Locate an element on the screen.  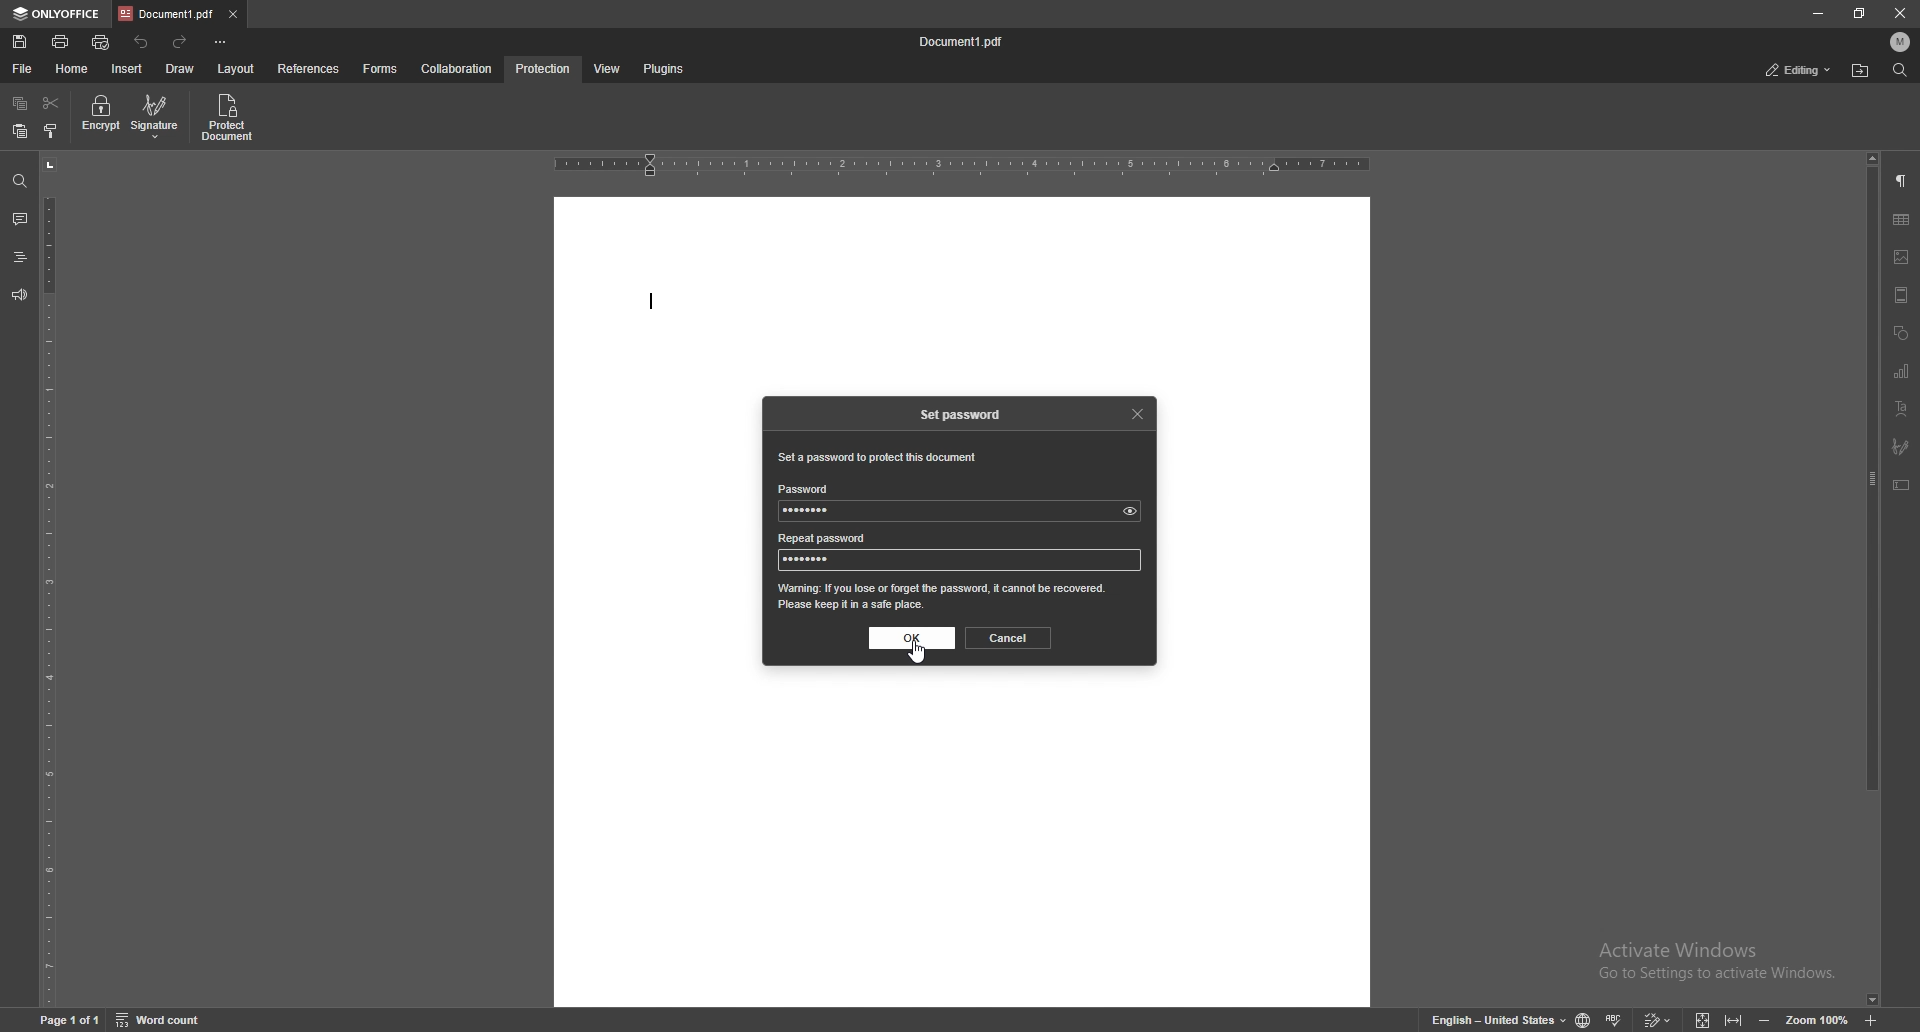
copy style is located at coordinates (51, 130).